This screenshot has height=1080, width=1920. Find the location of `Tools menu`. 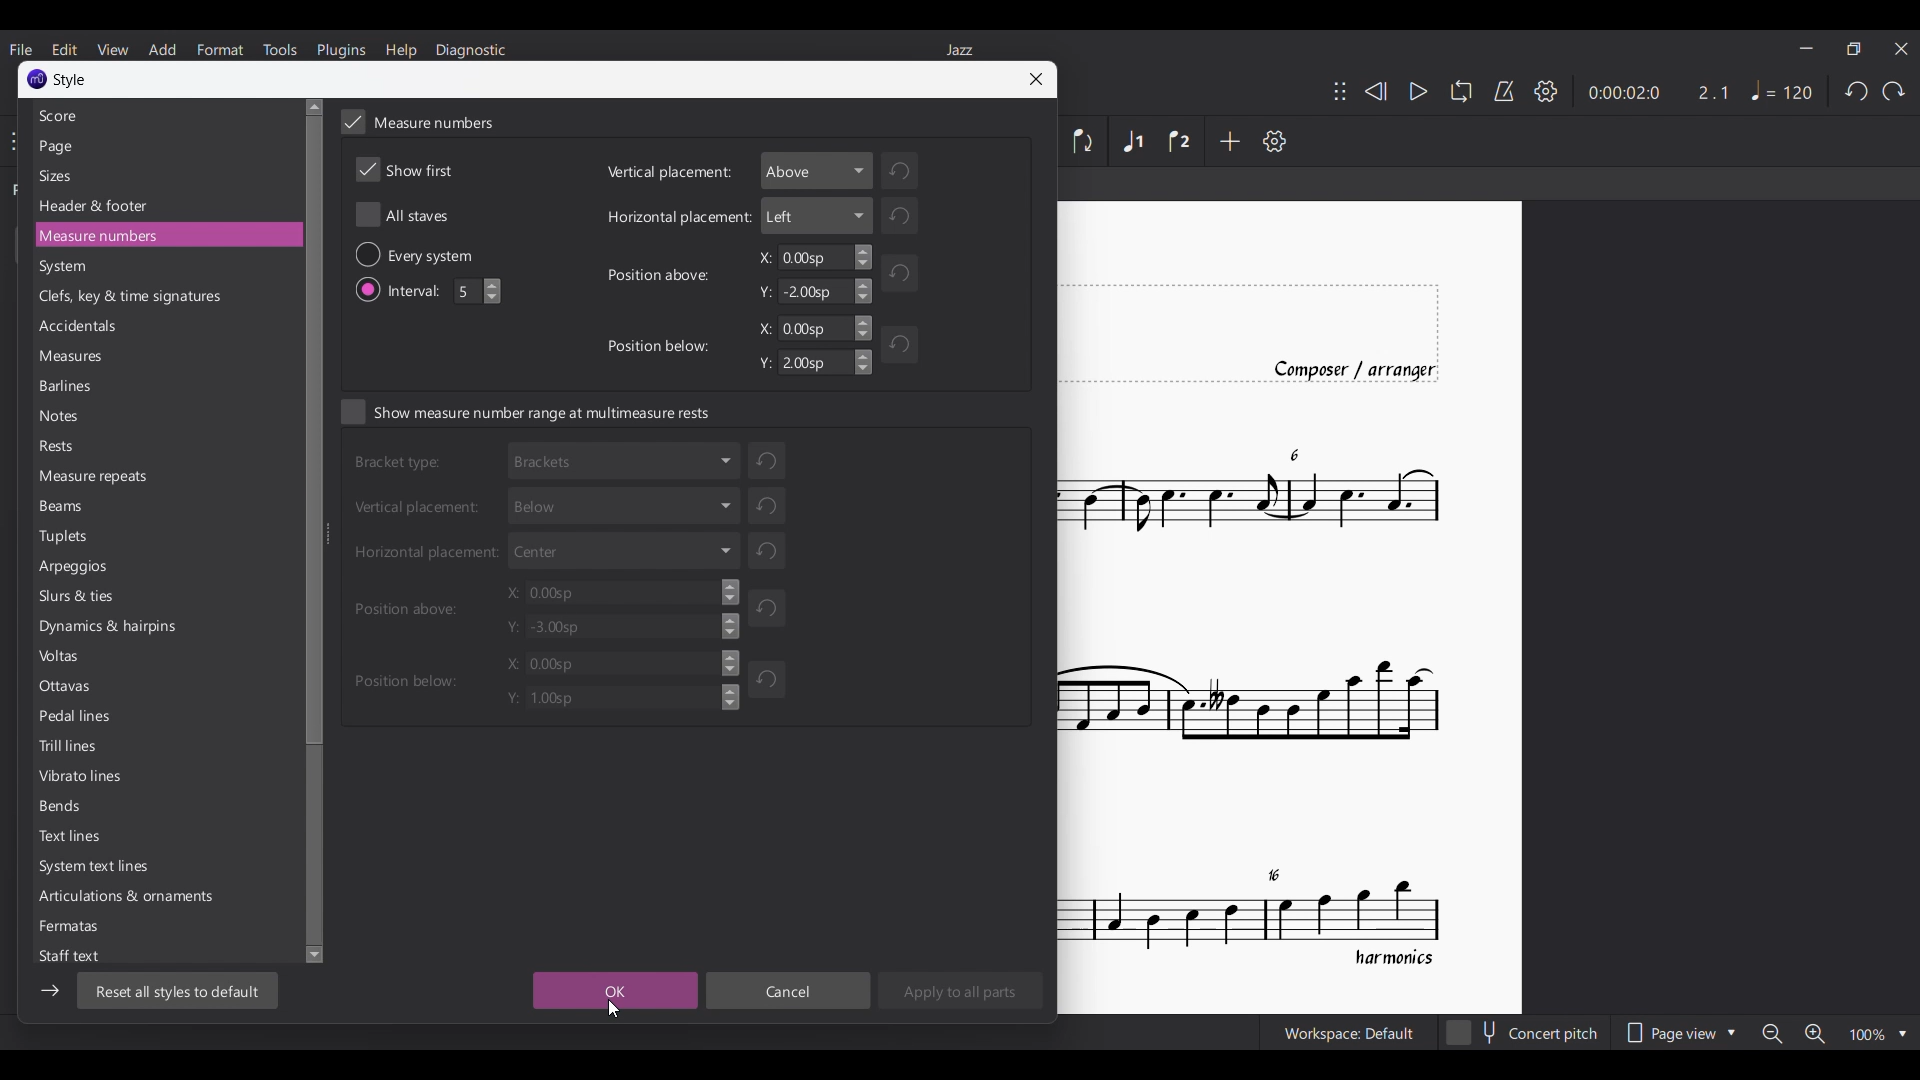

Tools menu is located at coordinates (279, 50).